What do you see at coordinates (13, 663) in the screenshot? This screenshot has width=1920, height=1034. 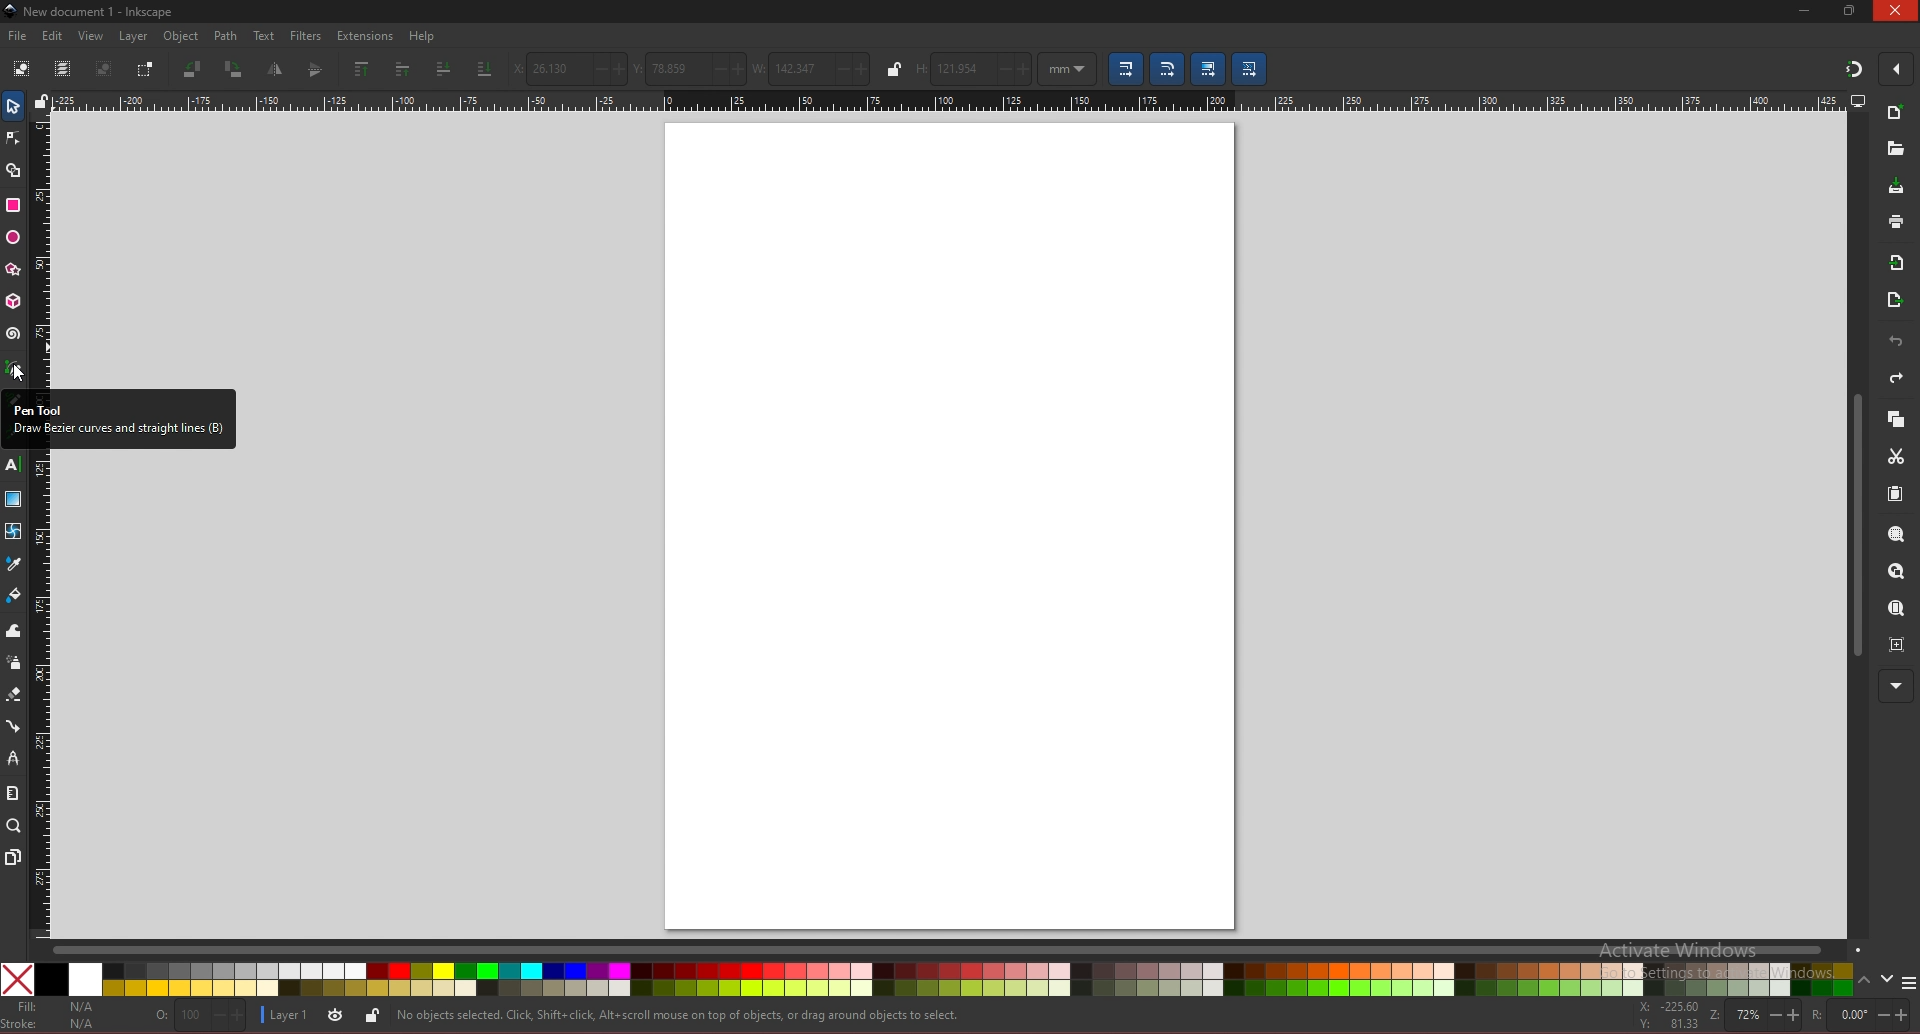 I see `spray` at bounding box center [13, 663].